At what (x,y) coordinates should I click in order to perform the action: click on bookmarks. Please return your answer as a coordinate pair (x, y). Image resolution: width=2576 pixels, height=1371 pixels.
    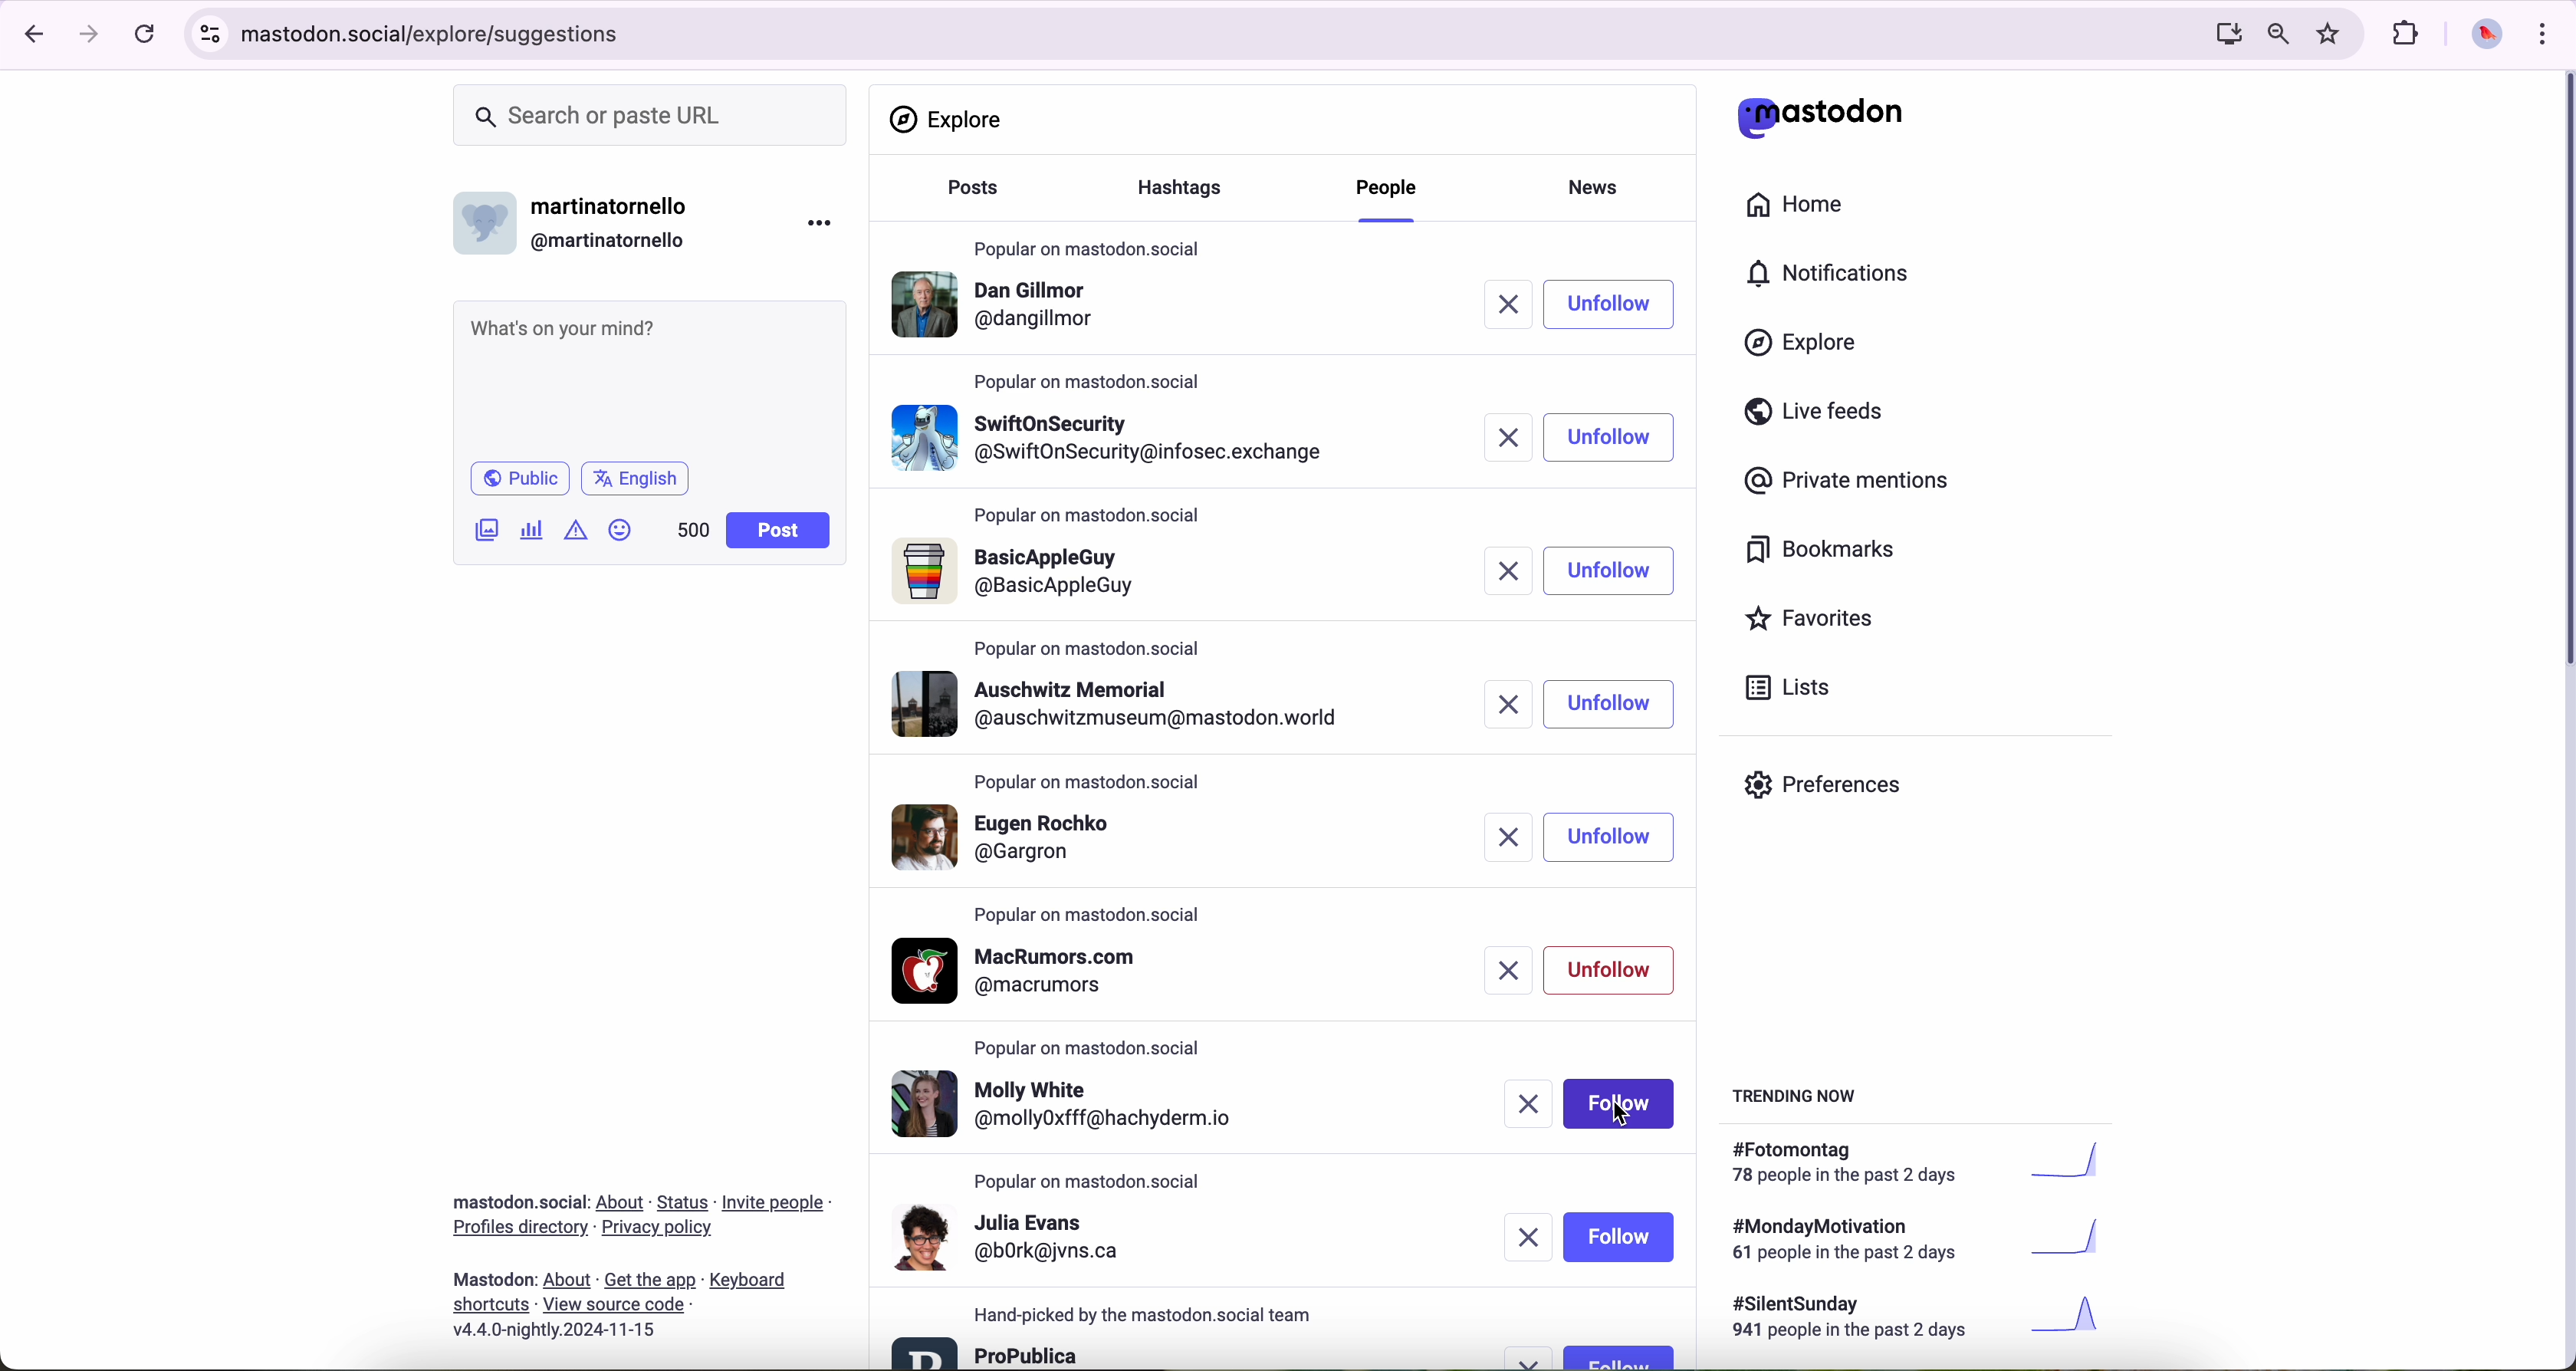
    Looking at the image, I should click on (1821, 553).